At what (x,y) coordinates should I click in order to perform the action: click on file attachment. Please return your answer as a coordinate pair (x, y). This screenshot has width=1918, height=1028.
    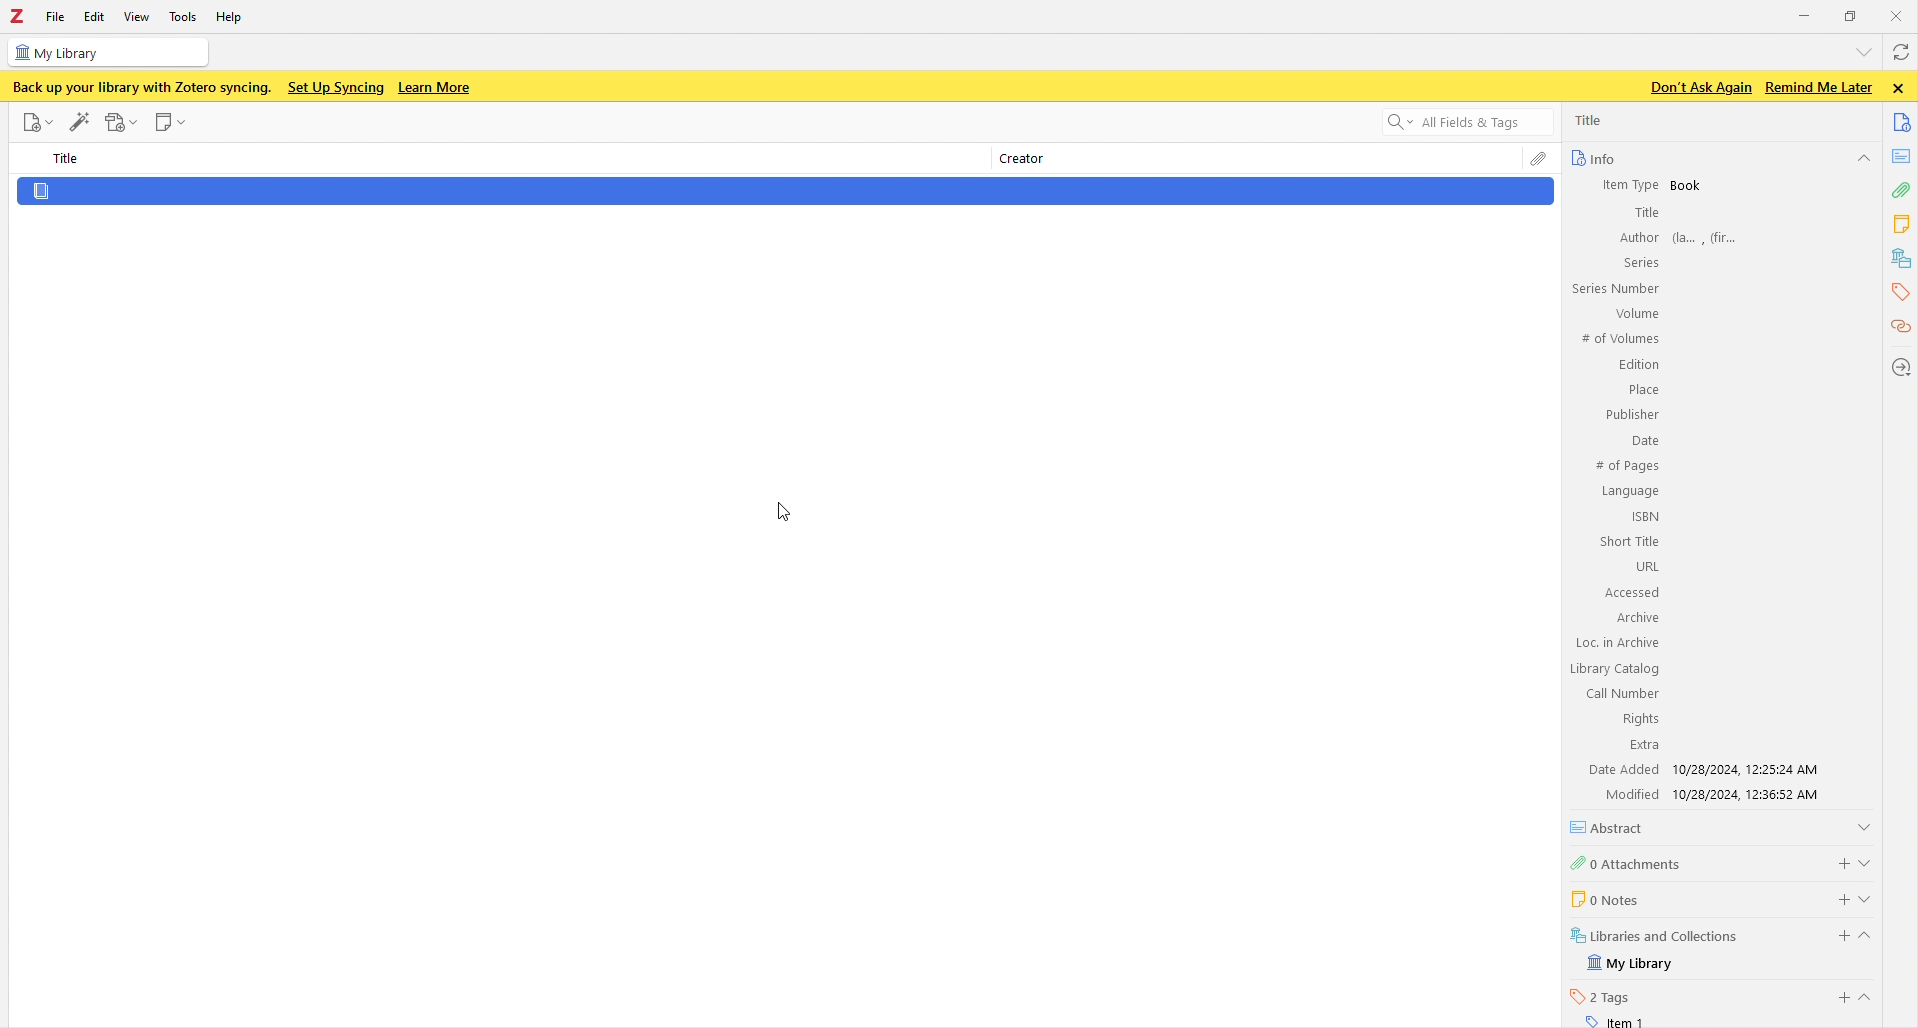
    Looking at the image, I should click on (1538, 161).